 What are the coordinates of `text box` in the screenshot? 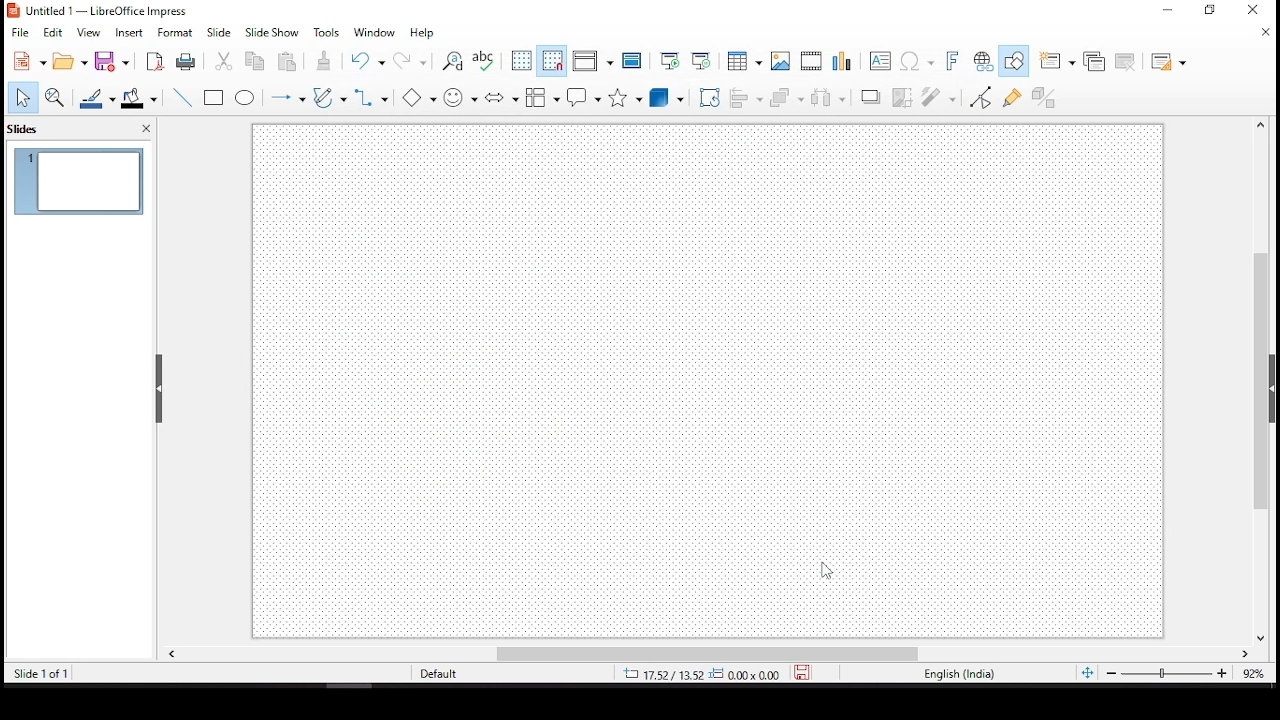 It's located at (883, 61).